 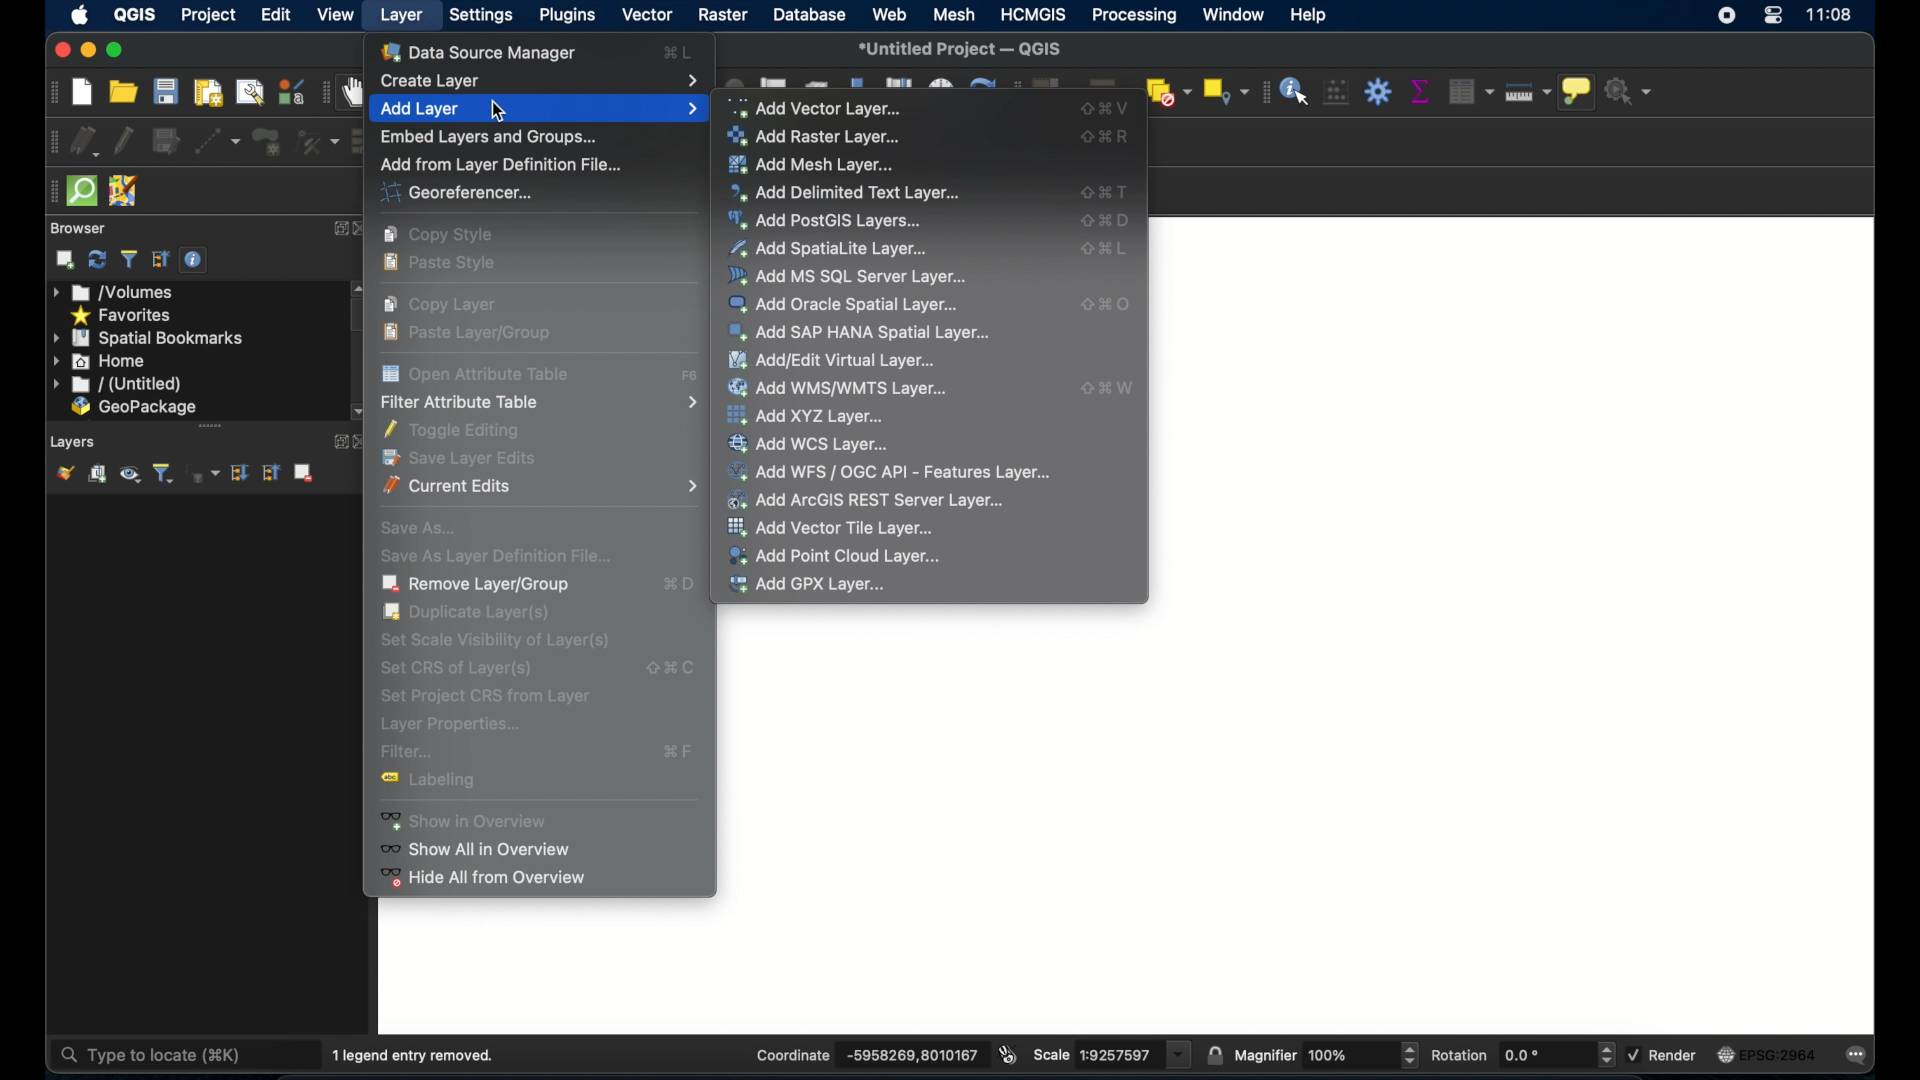 I want to click on remove layer group, so click(x=477, y=584).